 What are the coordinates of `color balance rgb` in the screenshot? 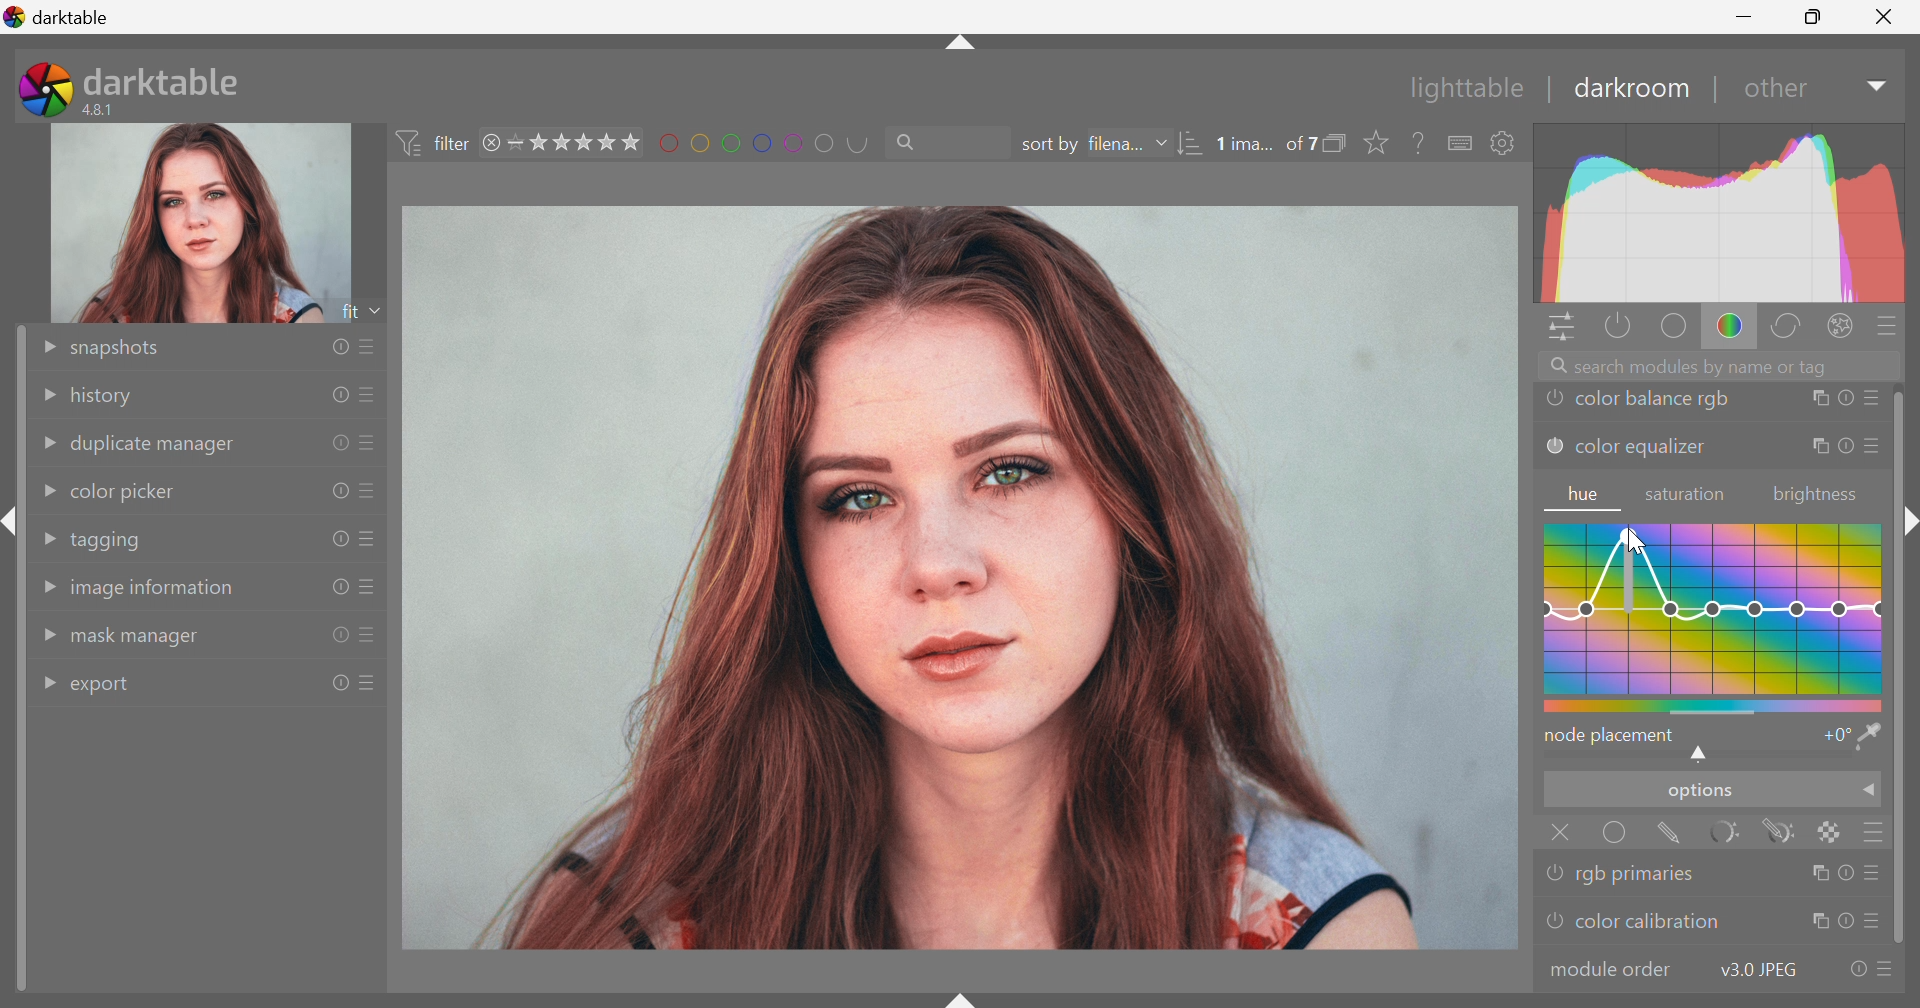 It's located at (1654, 400).